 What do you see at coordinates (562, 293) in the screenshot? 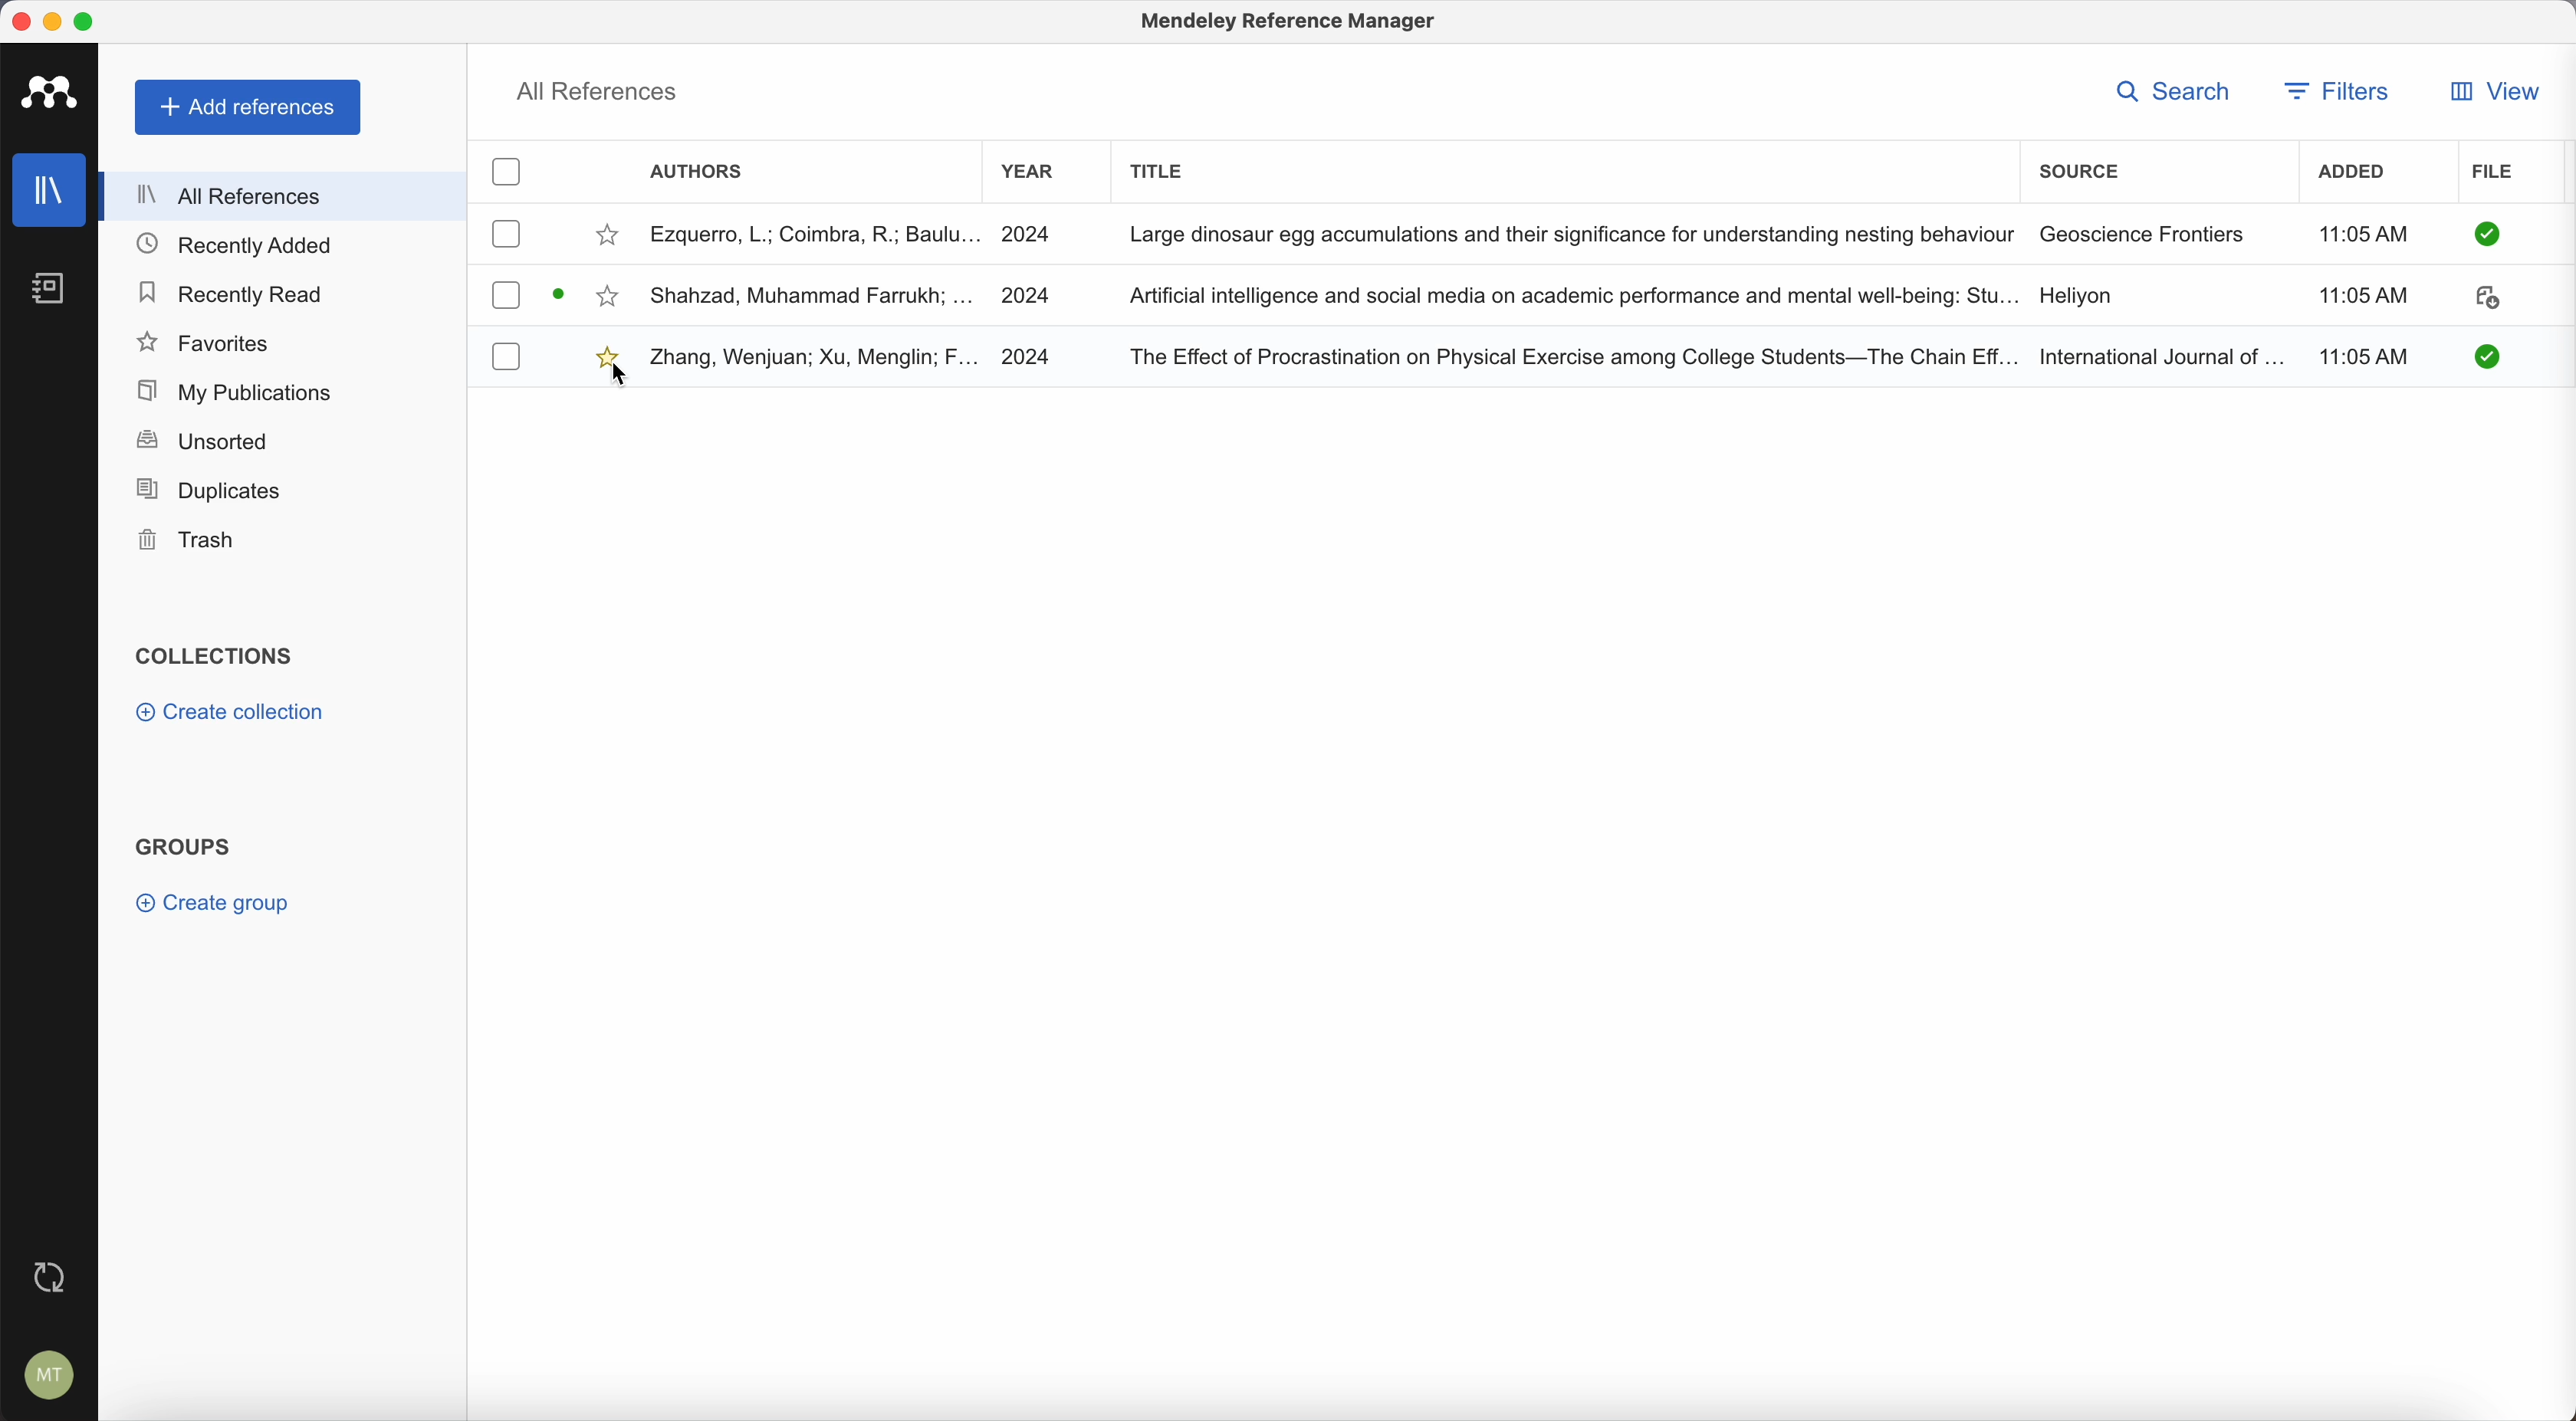
I see `download document` at bounding box center [562, 293].